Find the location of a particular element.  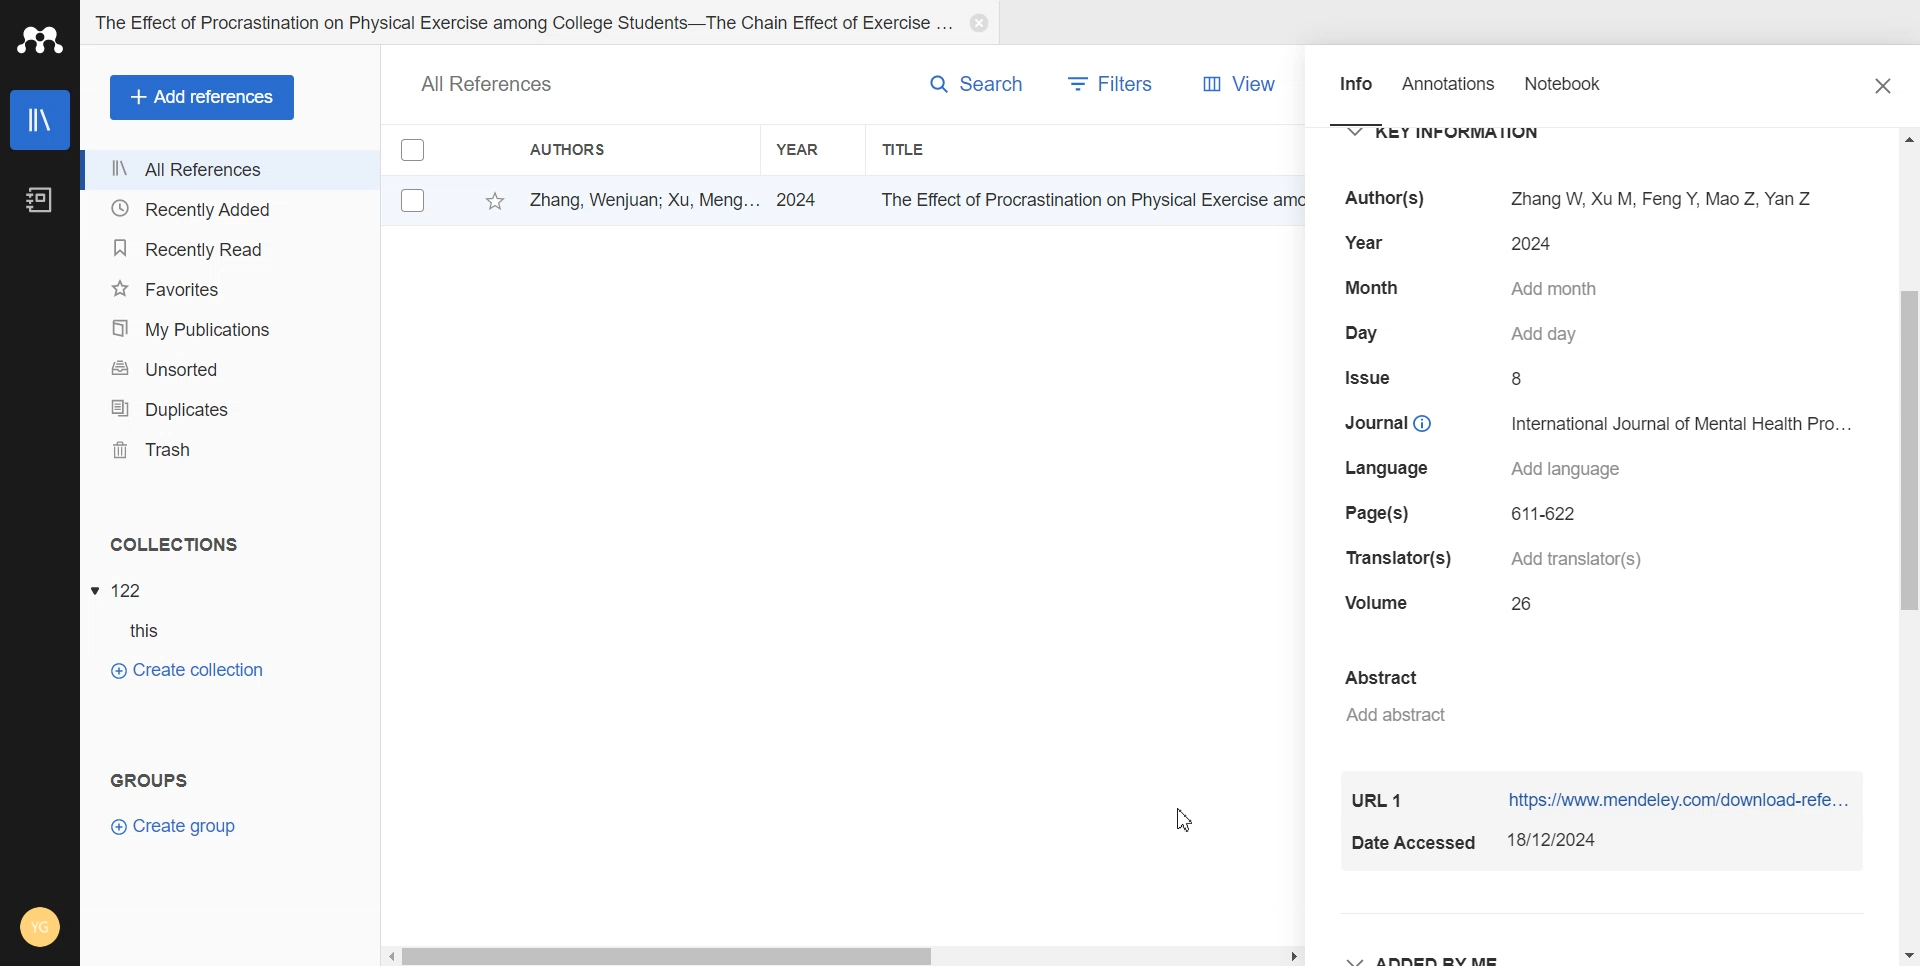

Logo is located at coordinates (42, 41).